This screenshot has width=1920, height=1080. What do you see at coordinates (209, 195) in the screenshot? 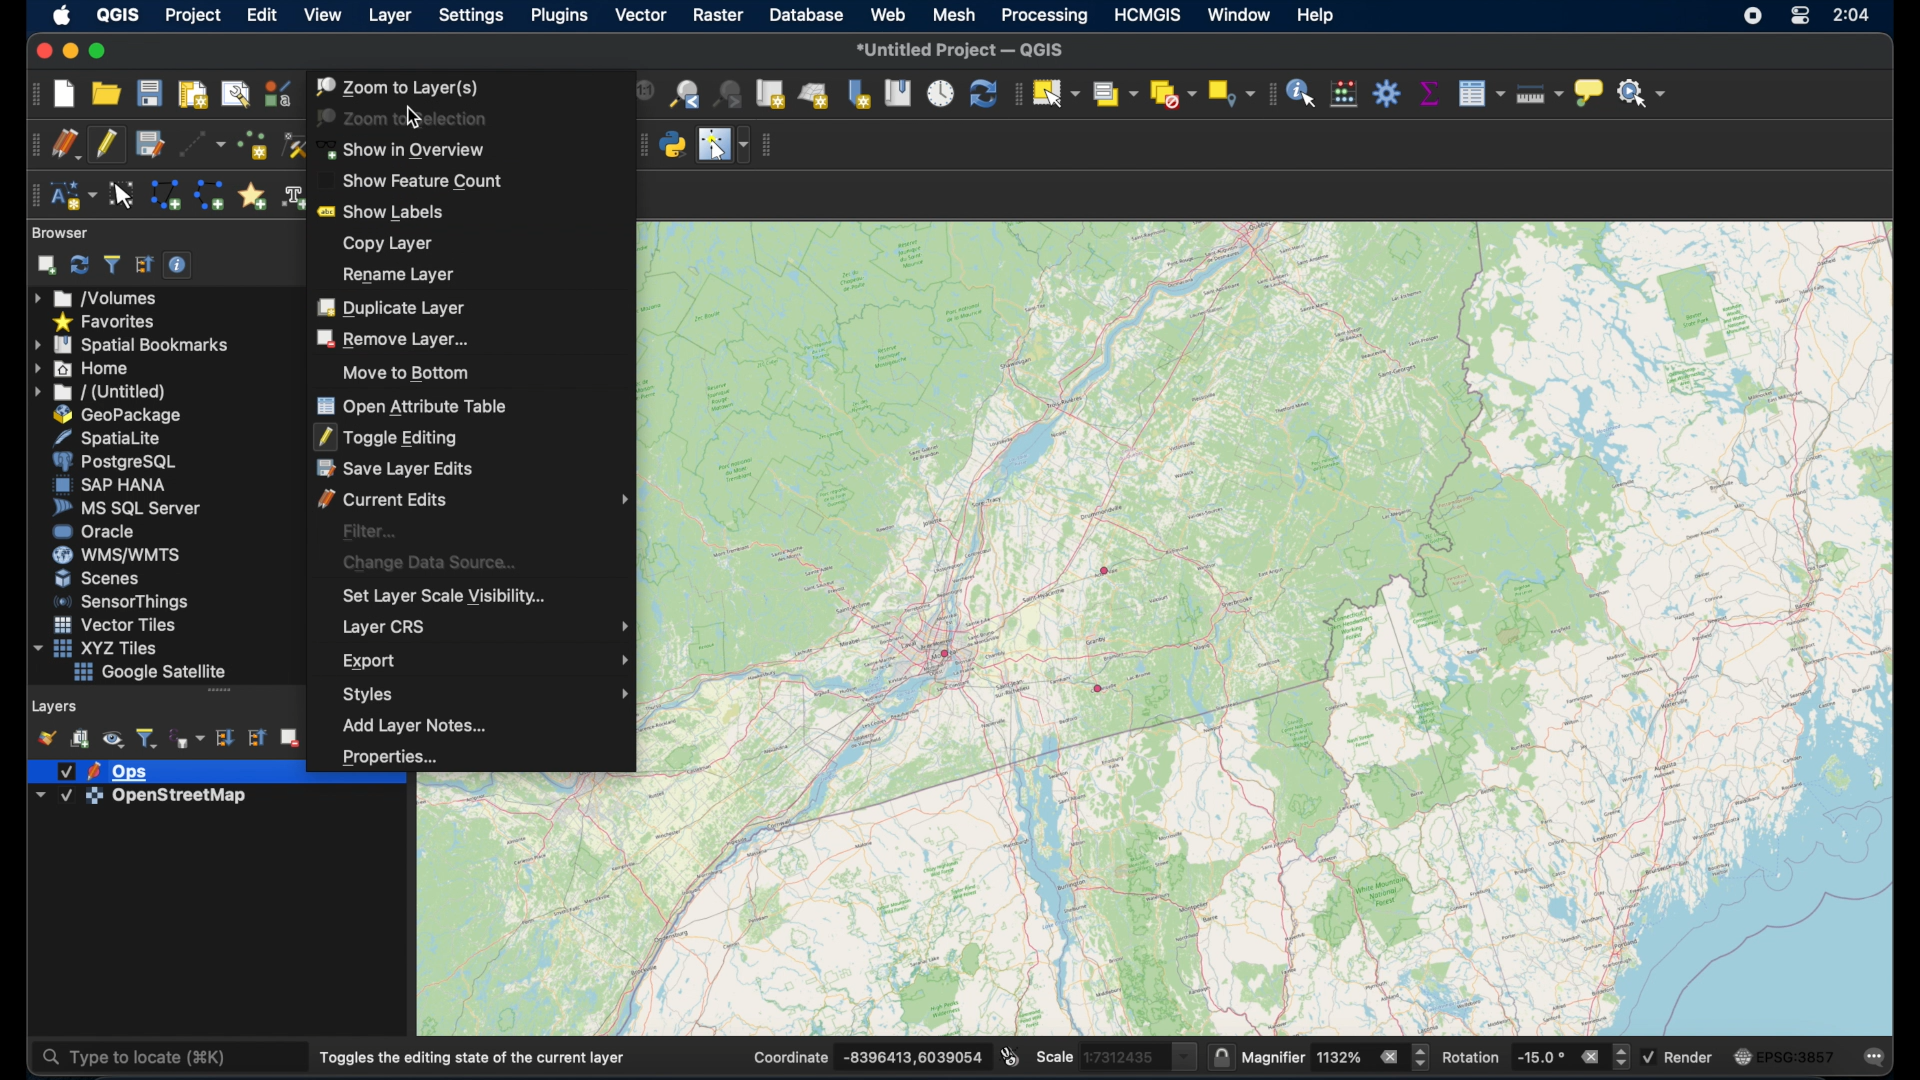
I see `create line annotation` at bounding box center [209, 195].